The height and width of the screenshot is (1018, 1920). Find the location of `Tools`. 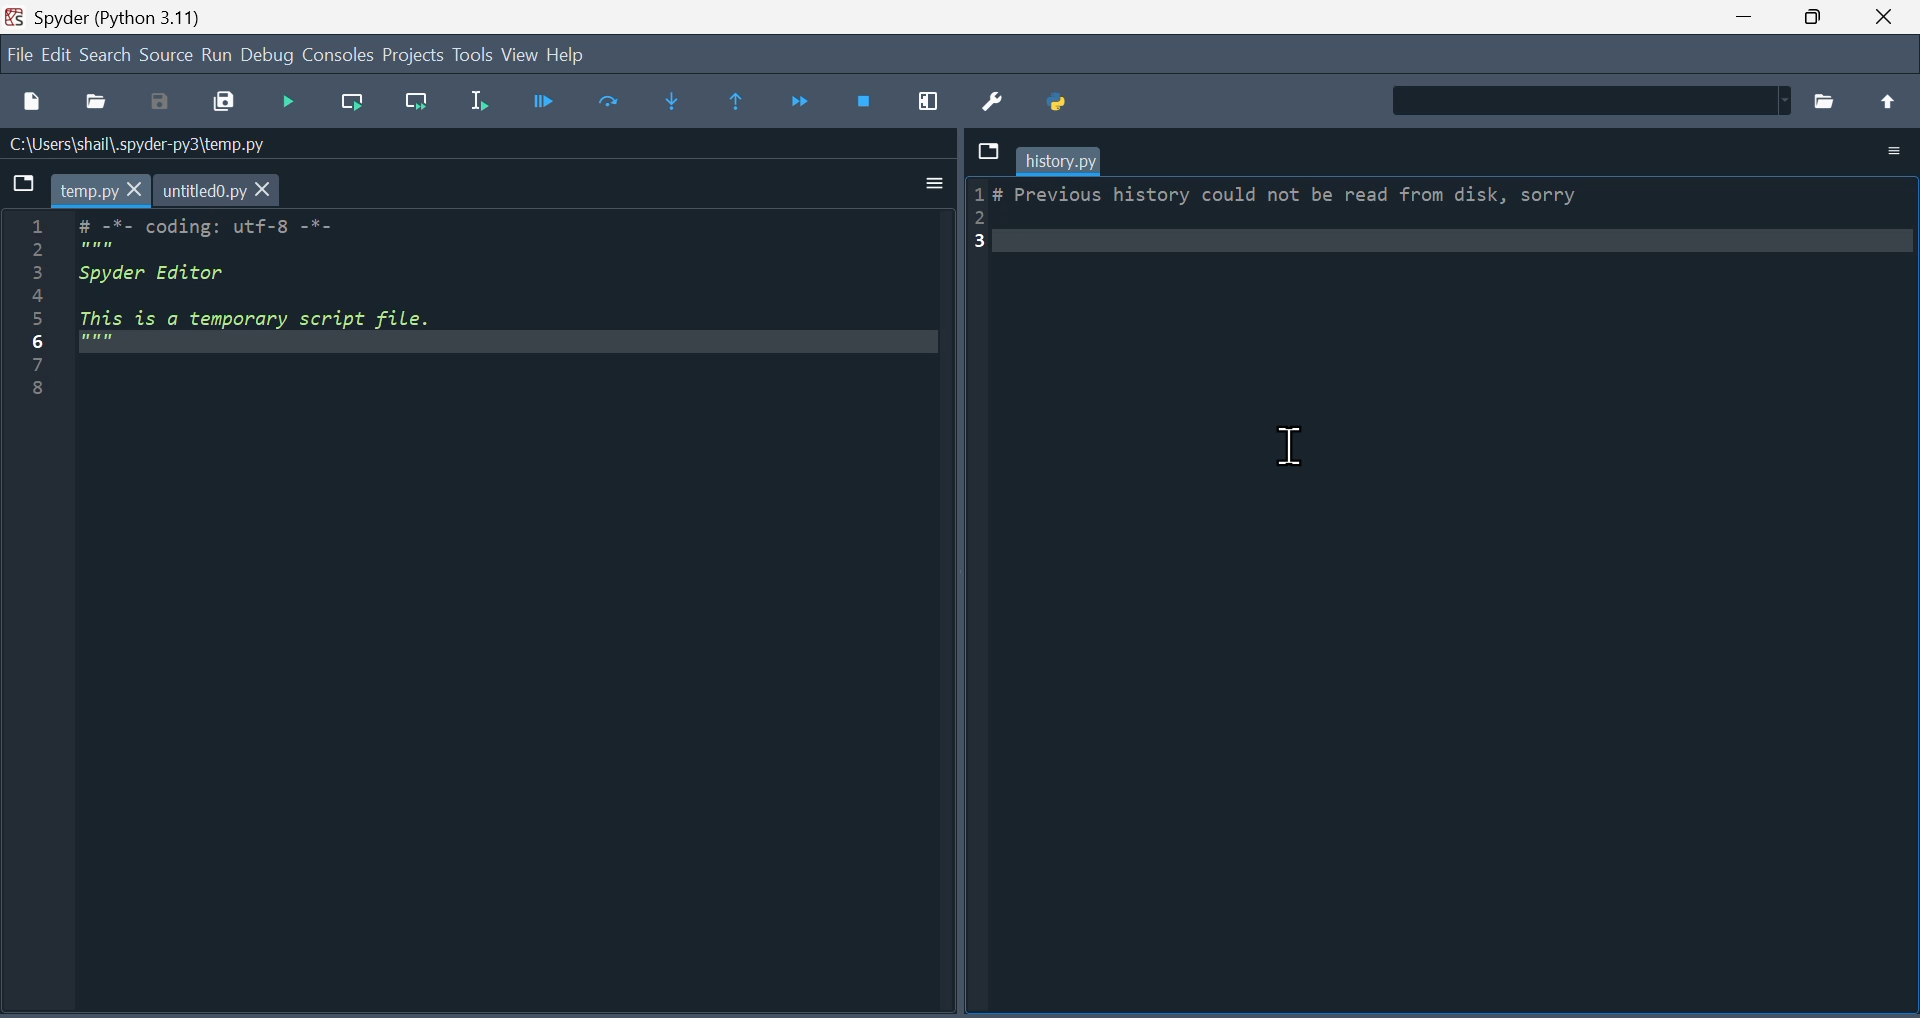

Tools is located at coordinates (473, 53).